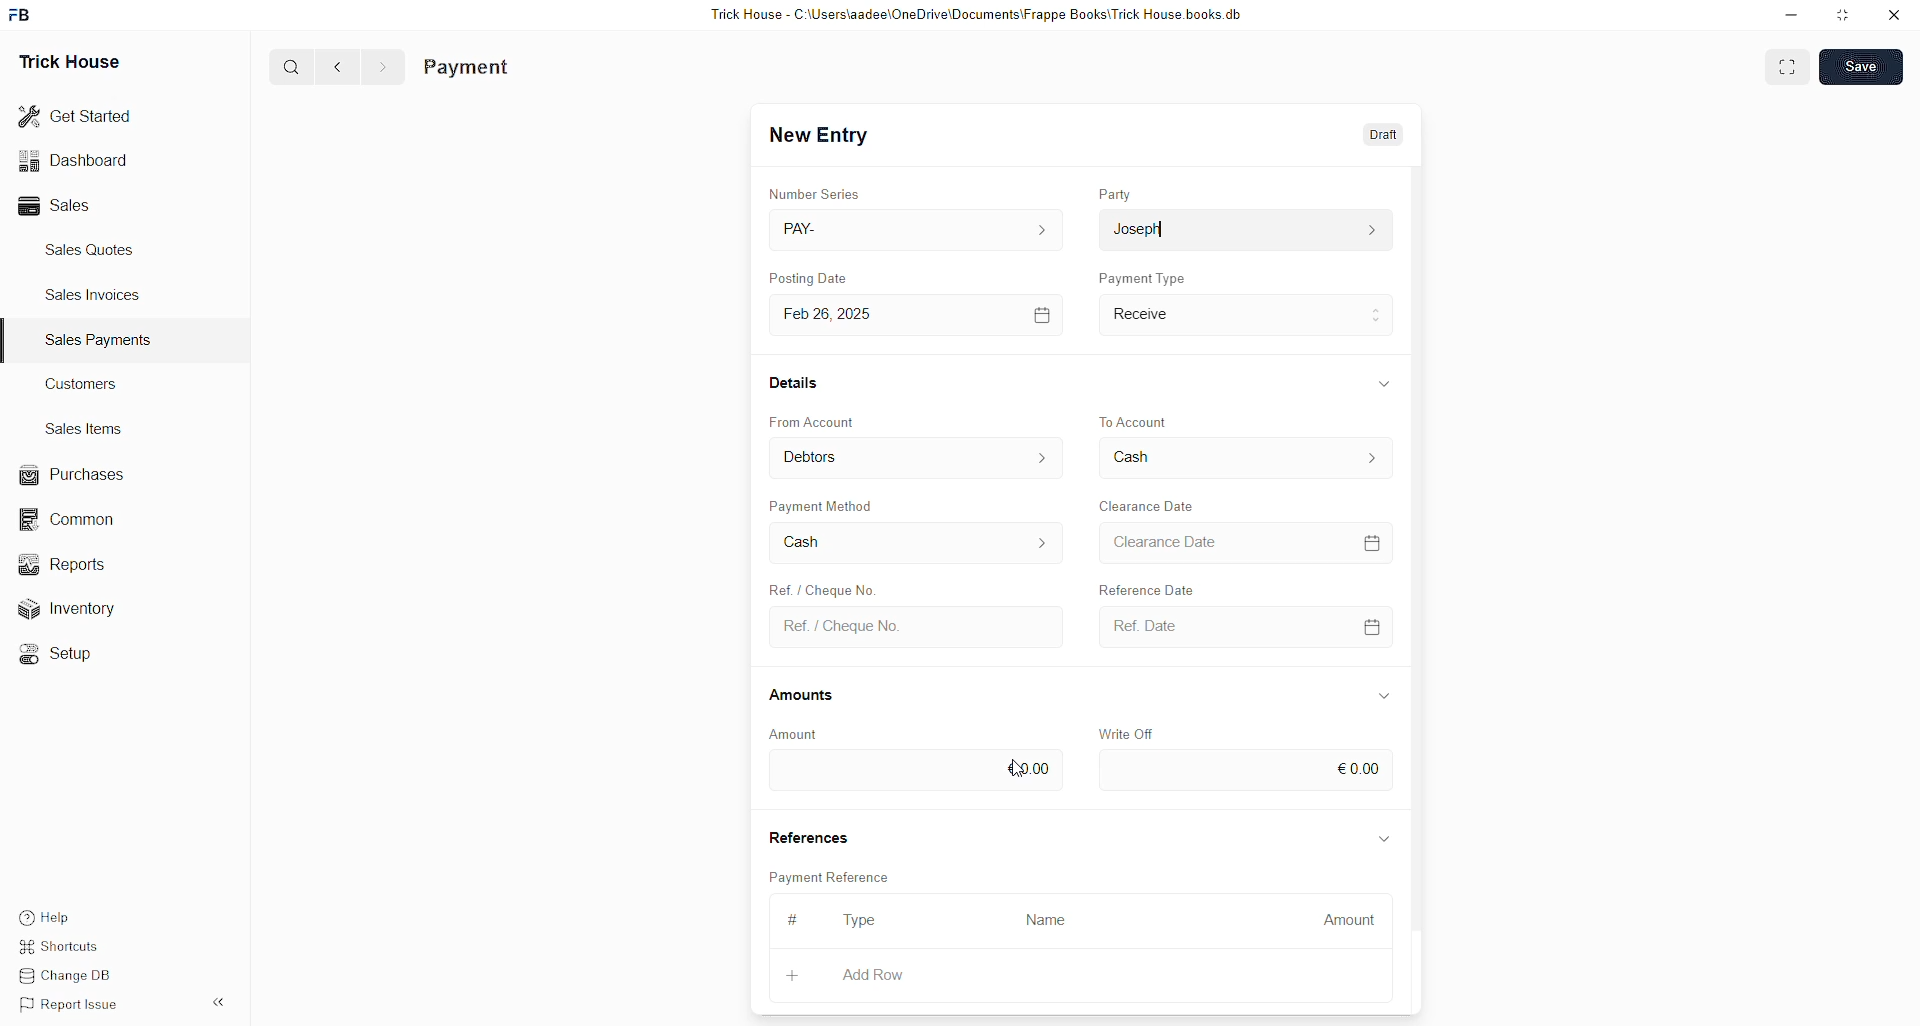 The height and width of the screenshot is (1026, 1920). Describe the element at coordinates (92, 249) in the screenshot. I see `Sales Quotes.` at that location.